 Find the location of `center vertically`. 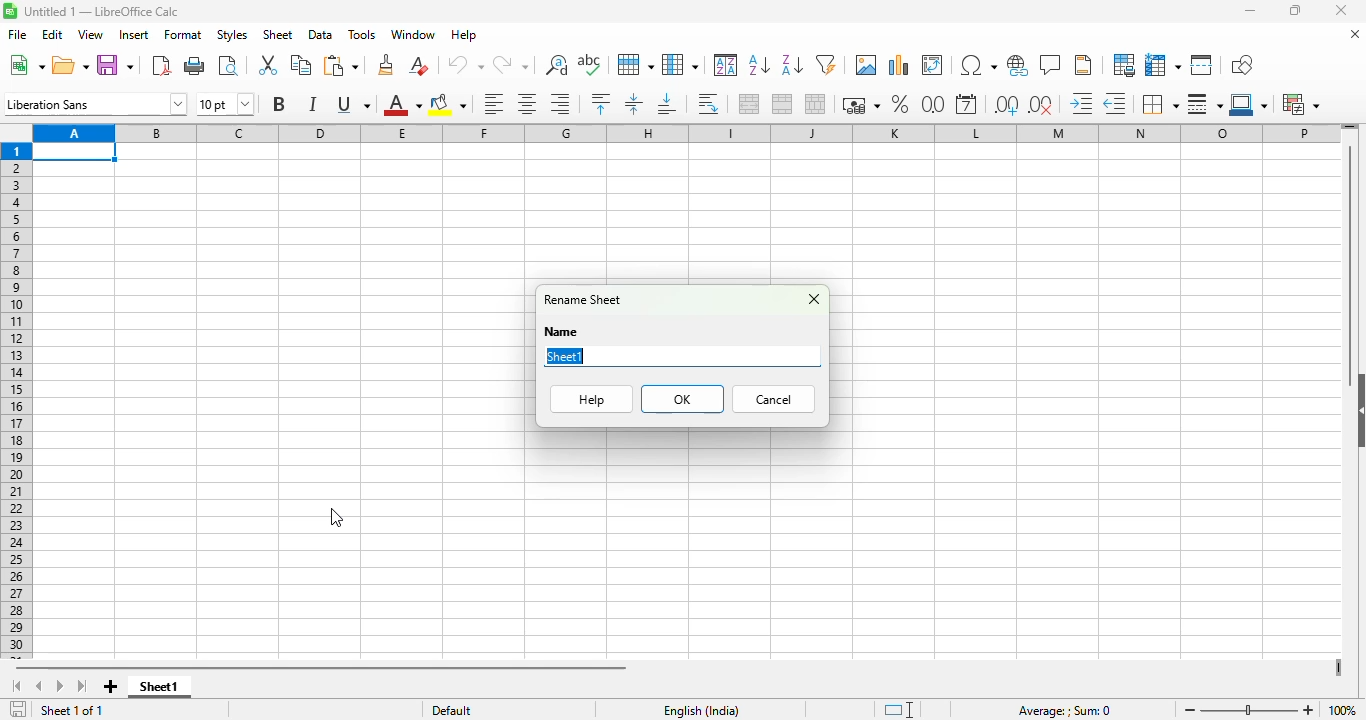

center vertically is located at coordinates (633, 104).